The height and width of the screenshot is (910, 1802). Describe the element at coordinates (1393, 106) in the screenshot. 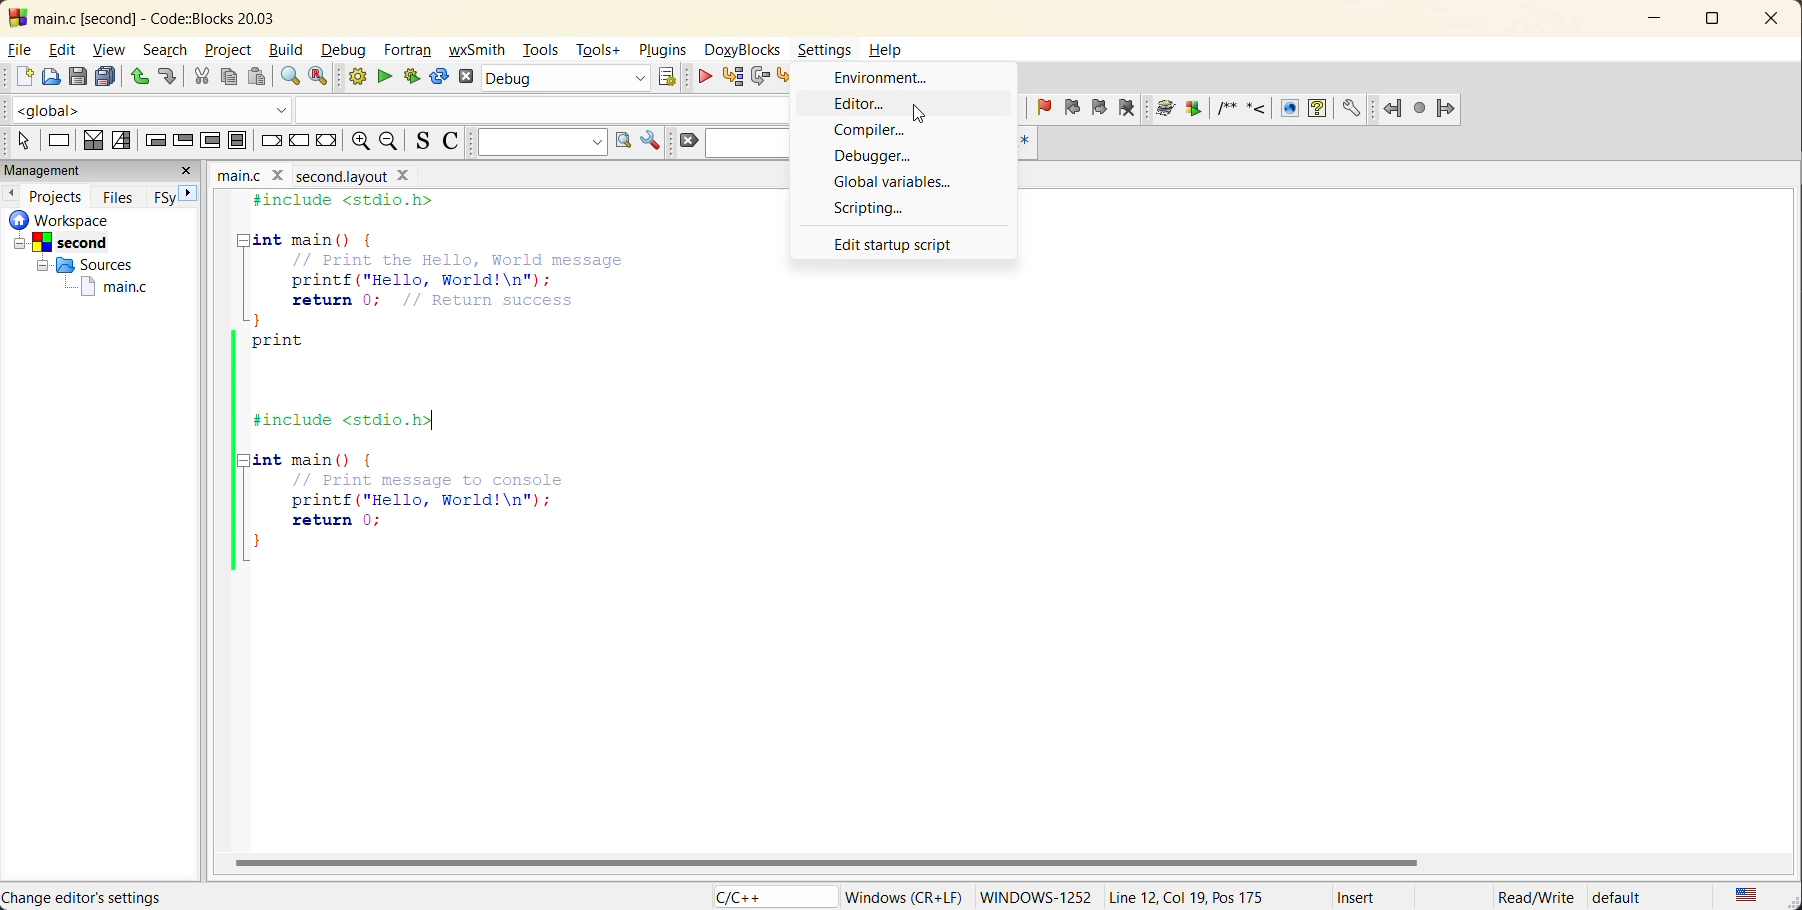

I see `Jump backward` at that location.